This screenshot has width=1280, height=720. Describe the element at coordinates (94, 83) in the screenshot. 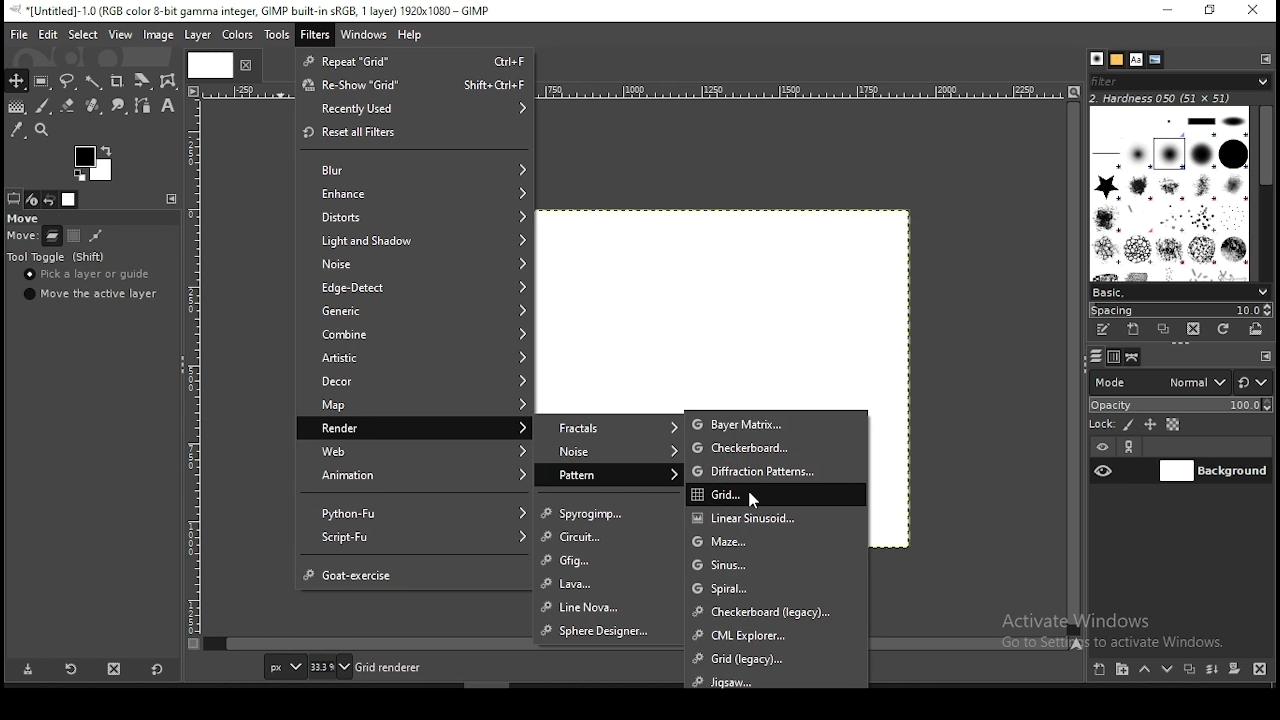

I see `fuzzy select tool` at that location.